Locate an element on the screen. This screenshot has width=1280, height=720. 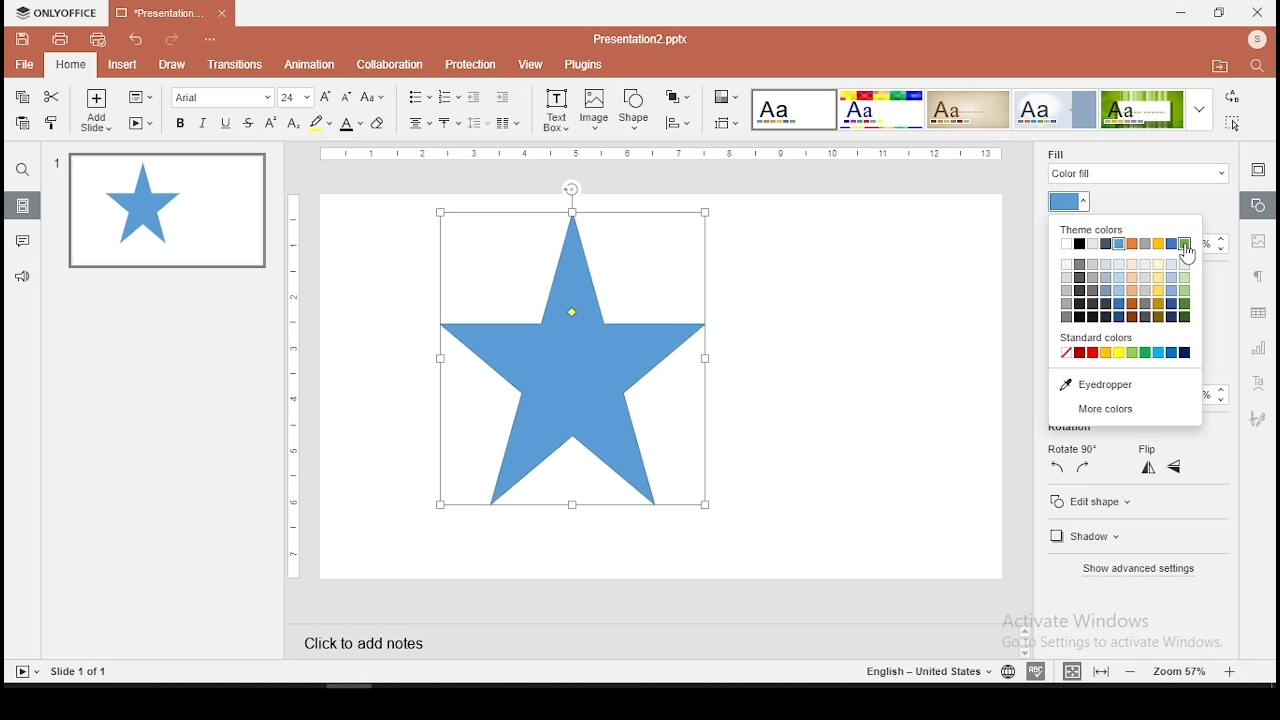
select all is located at coordinates (1236, 122).